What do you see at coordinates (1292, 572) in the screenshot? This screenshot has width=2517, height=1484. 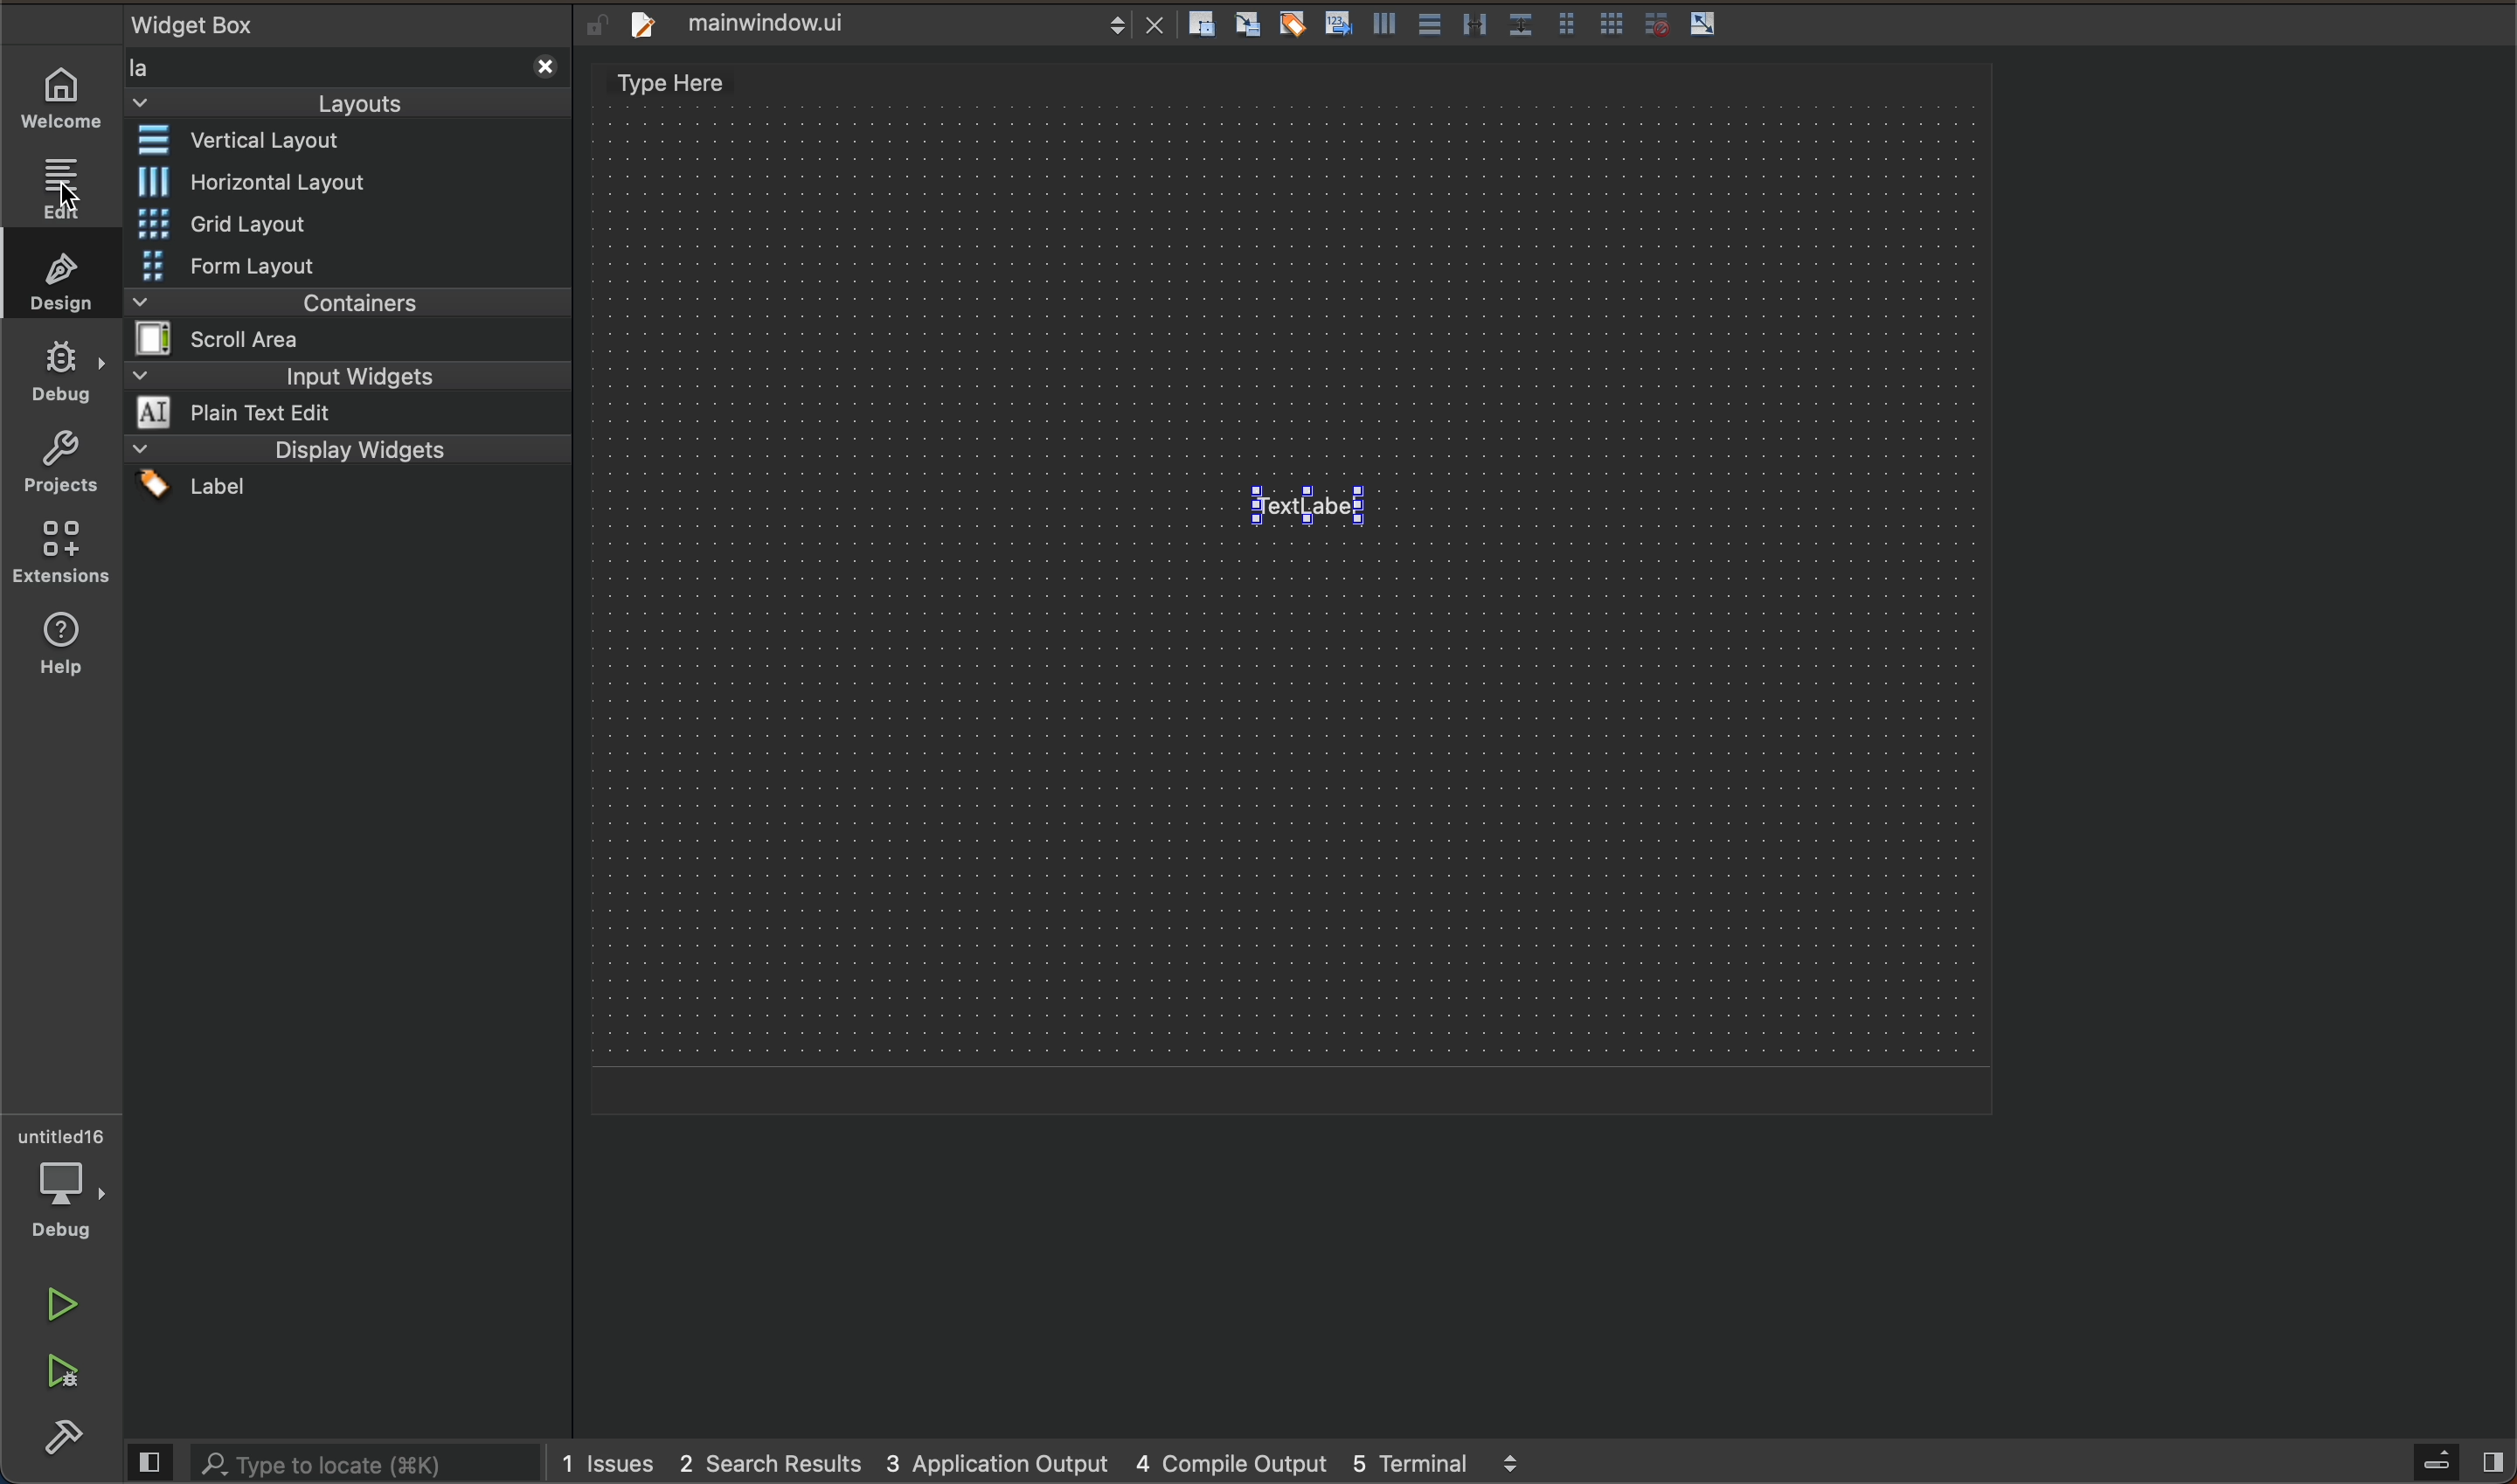 I see `design area` at bounding box center [1292, 572].